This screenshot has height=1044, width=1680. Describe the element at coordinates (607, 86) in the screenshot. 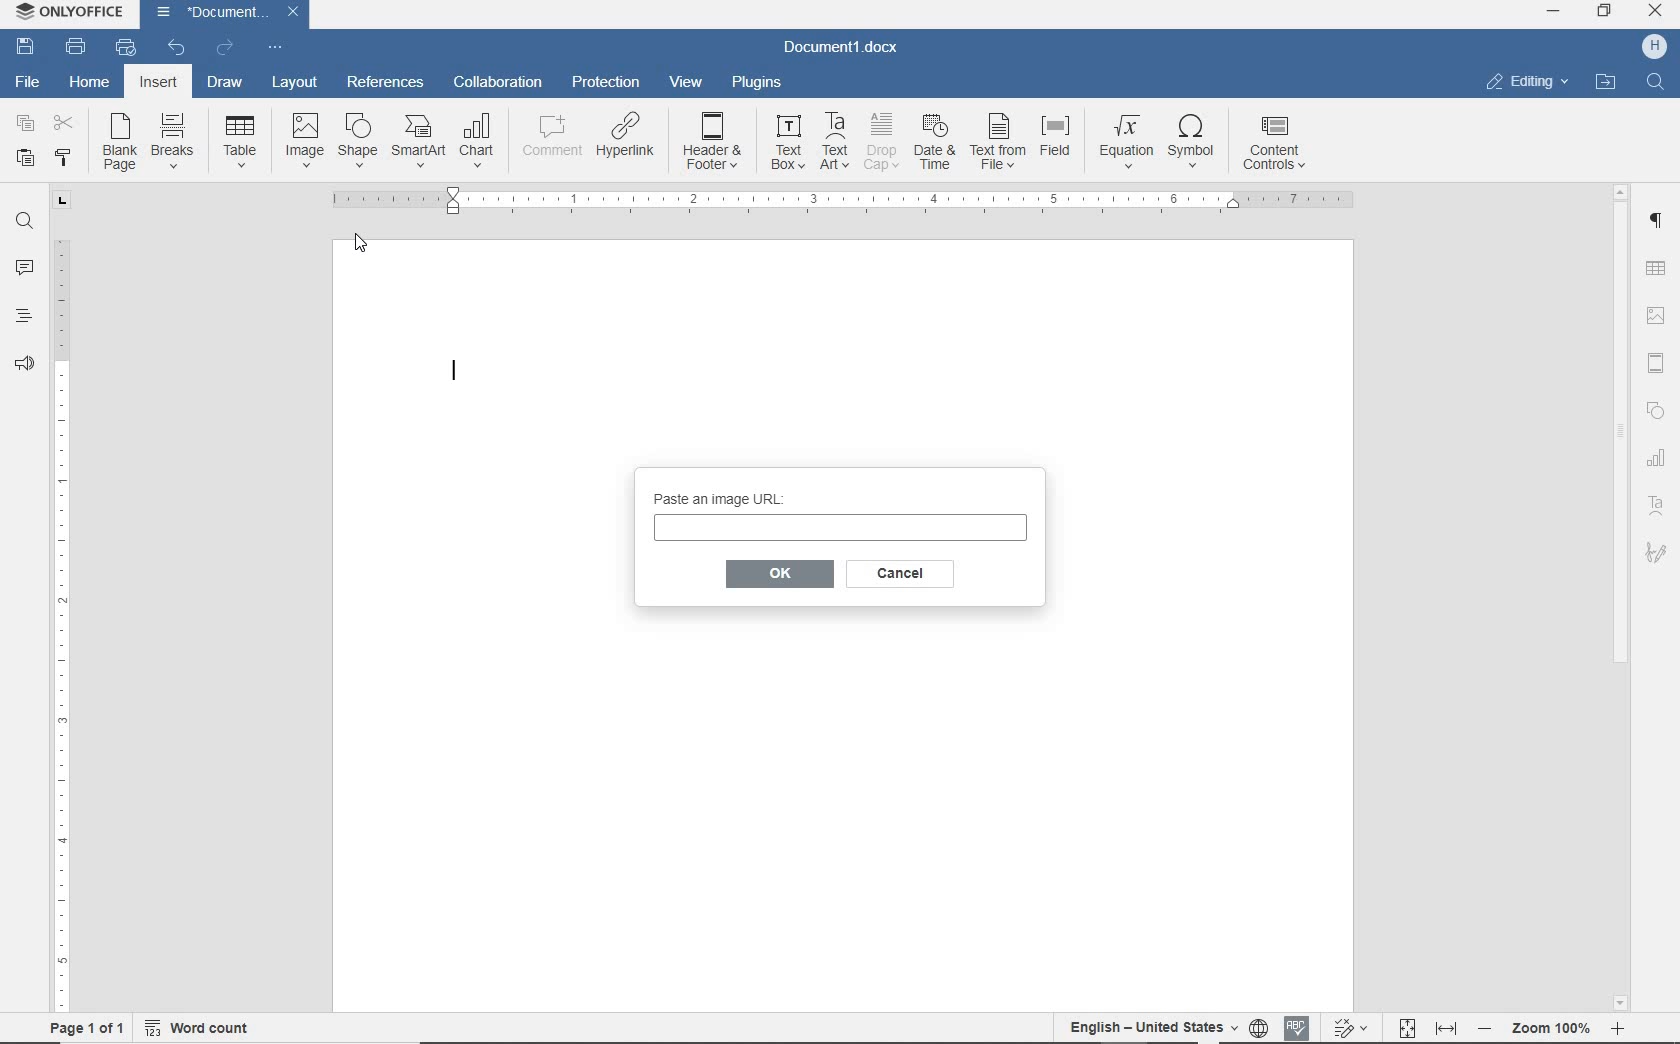

I see `protection` at that location.